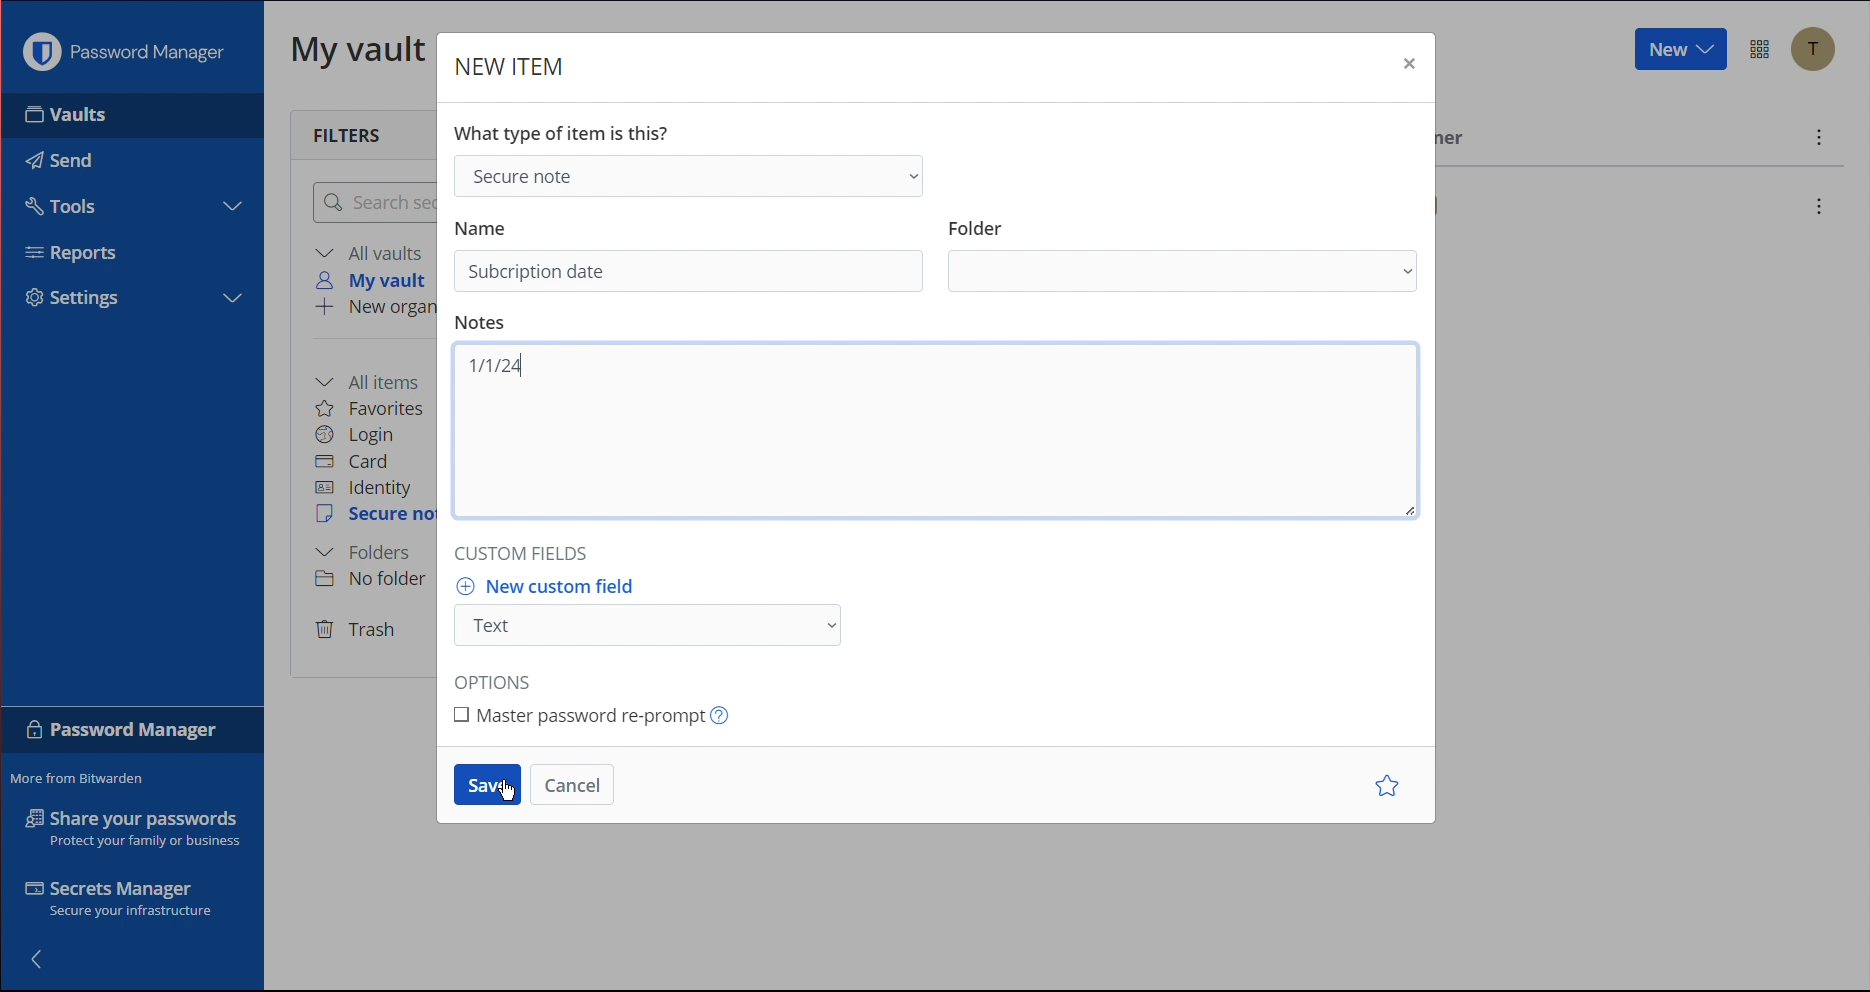 The image size is (1870, 992). What do you see at coordinates (371, 202) in the screenshot?
I see `Search secure notes` at bounding box center [371, 202].